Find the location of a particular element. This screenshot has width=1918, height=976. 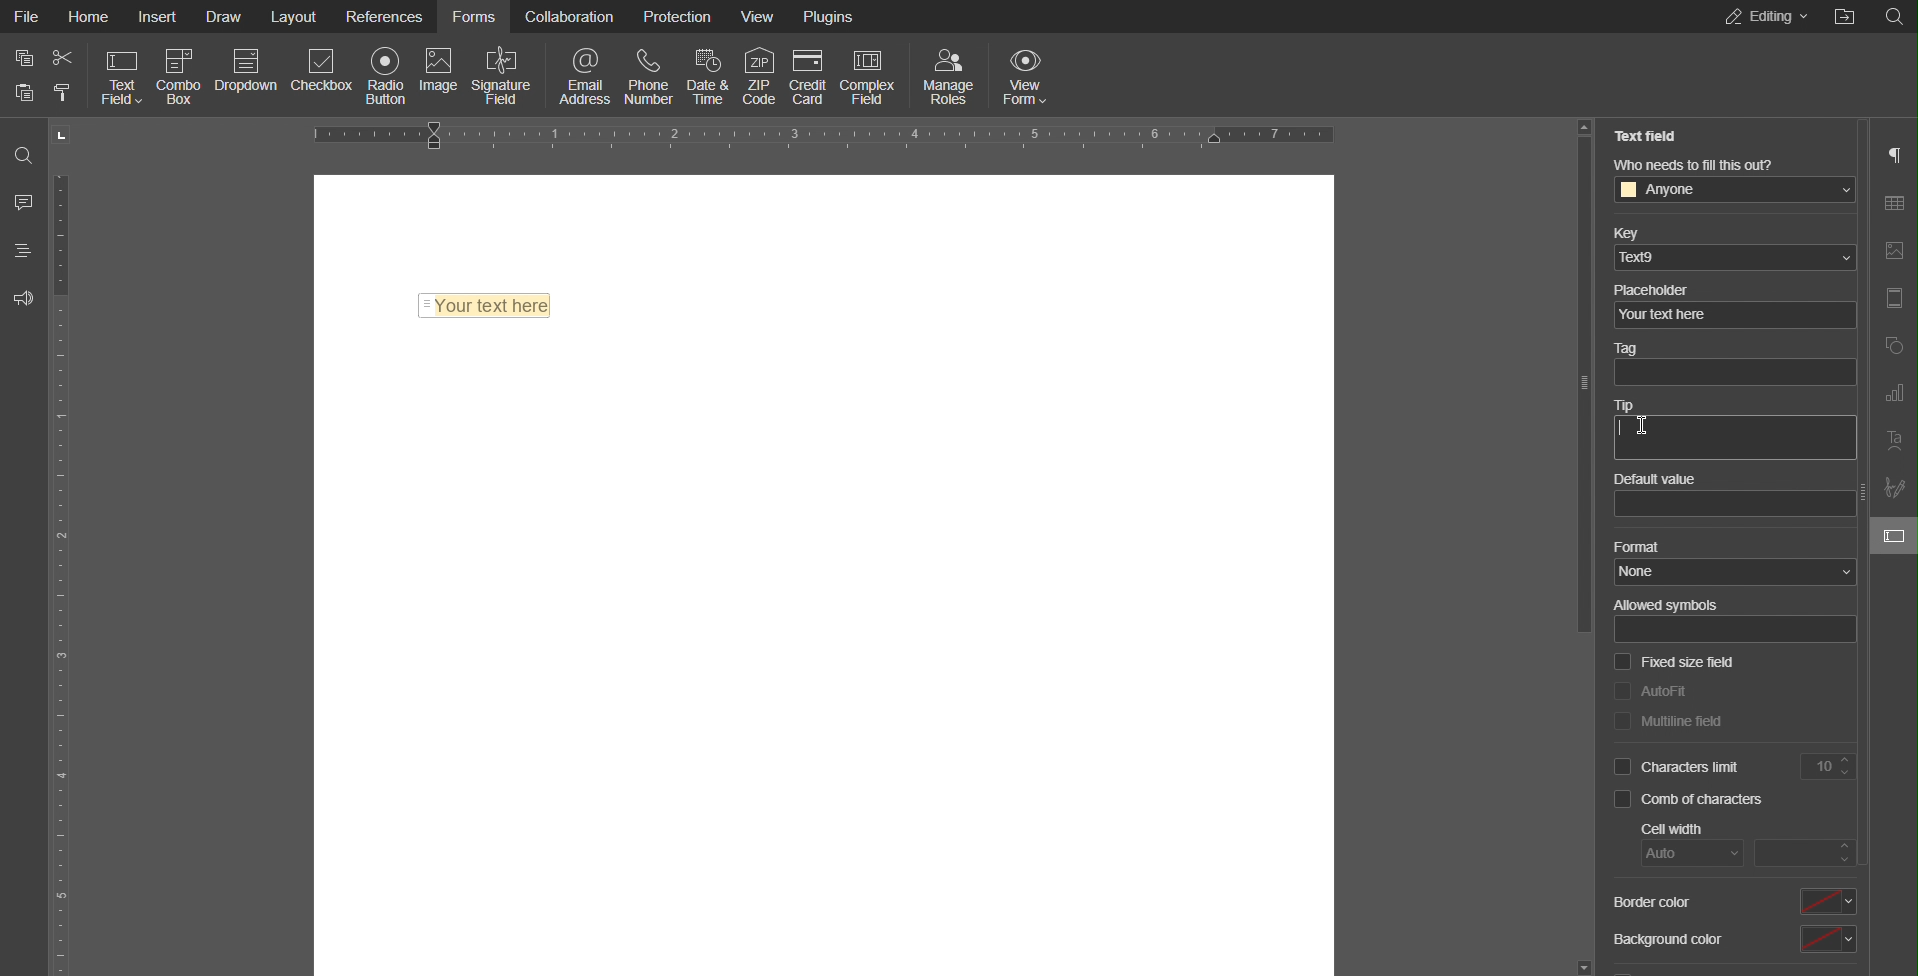

Shape Settings is located at coordinates (1893, 342).